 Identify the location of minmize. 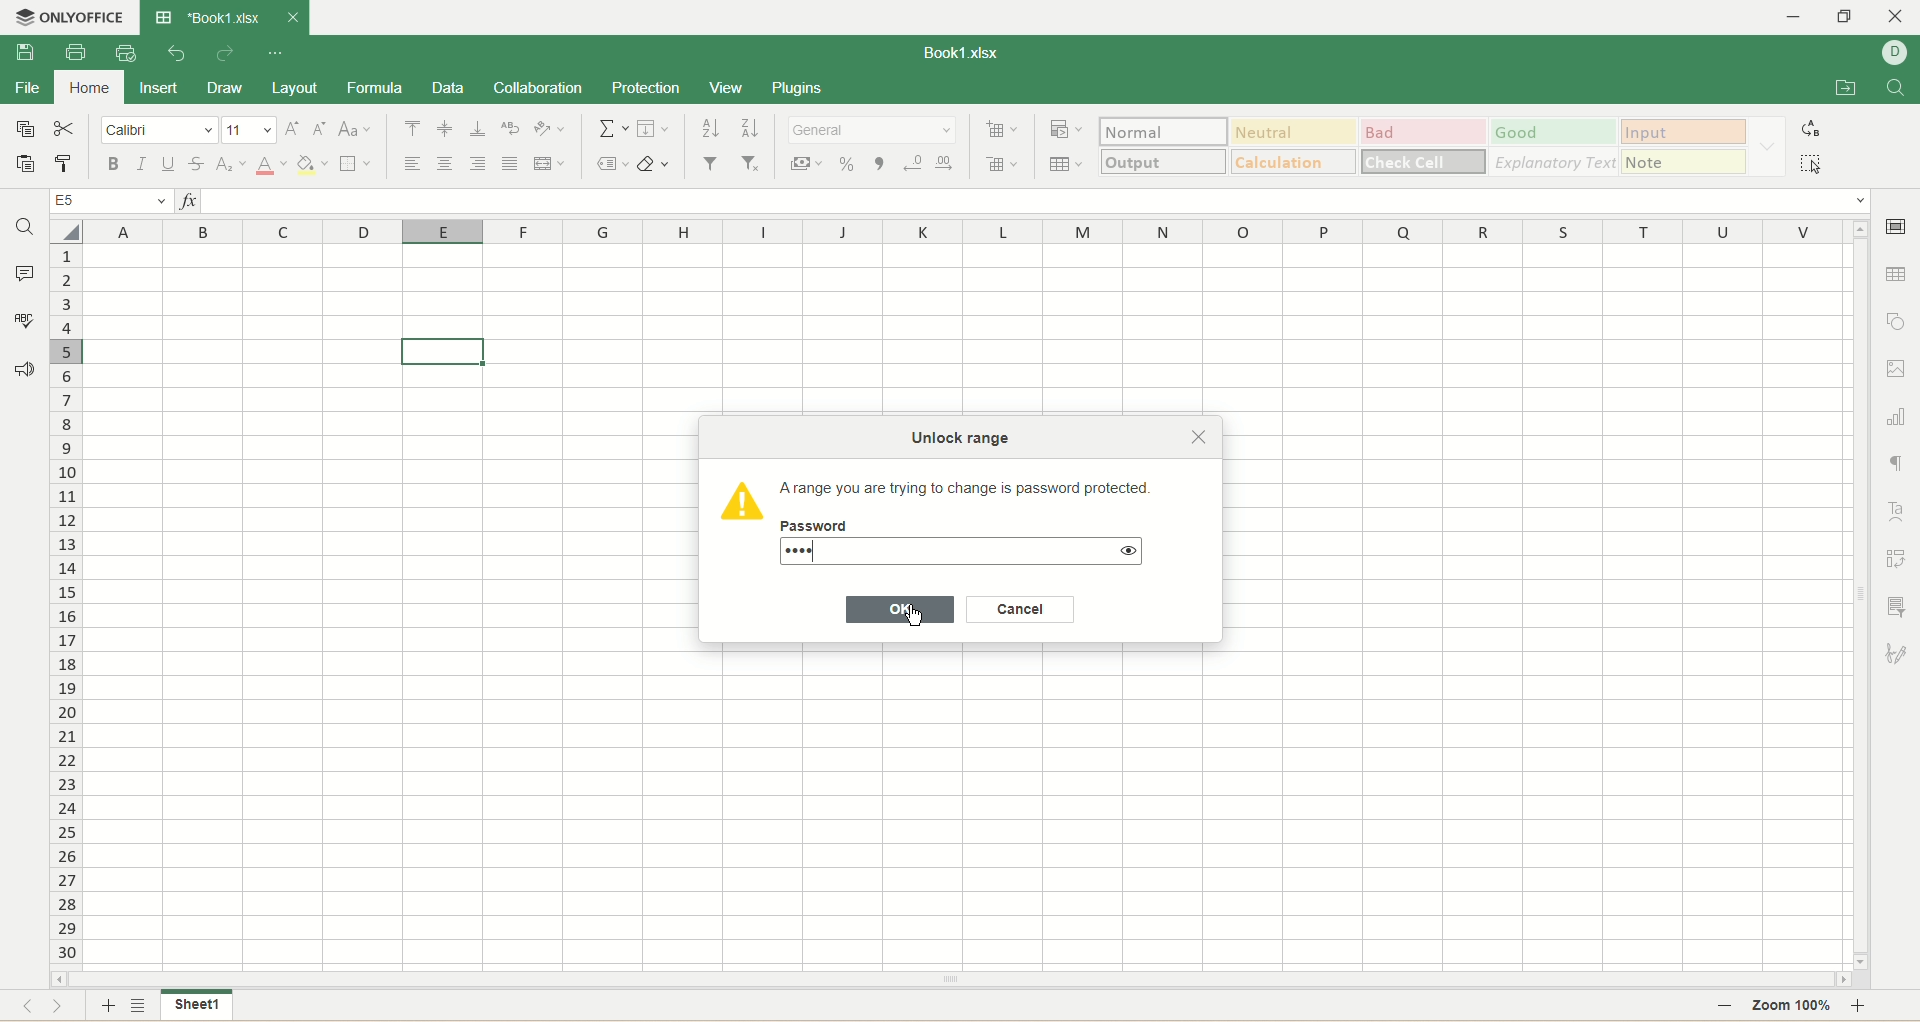
(1793, 17).